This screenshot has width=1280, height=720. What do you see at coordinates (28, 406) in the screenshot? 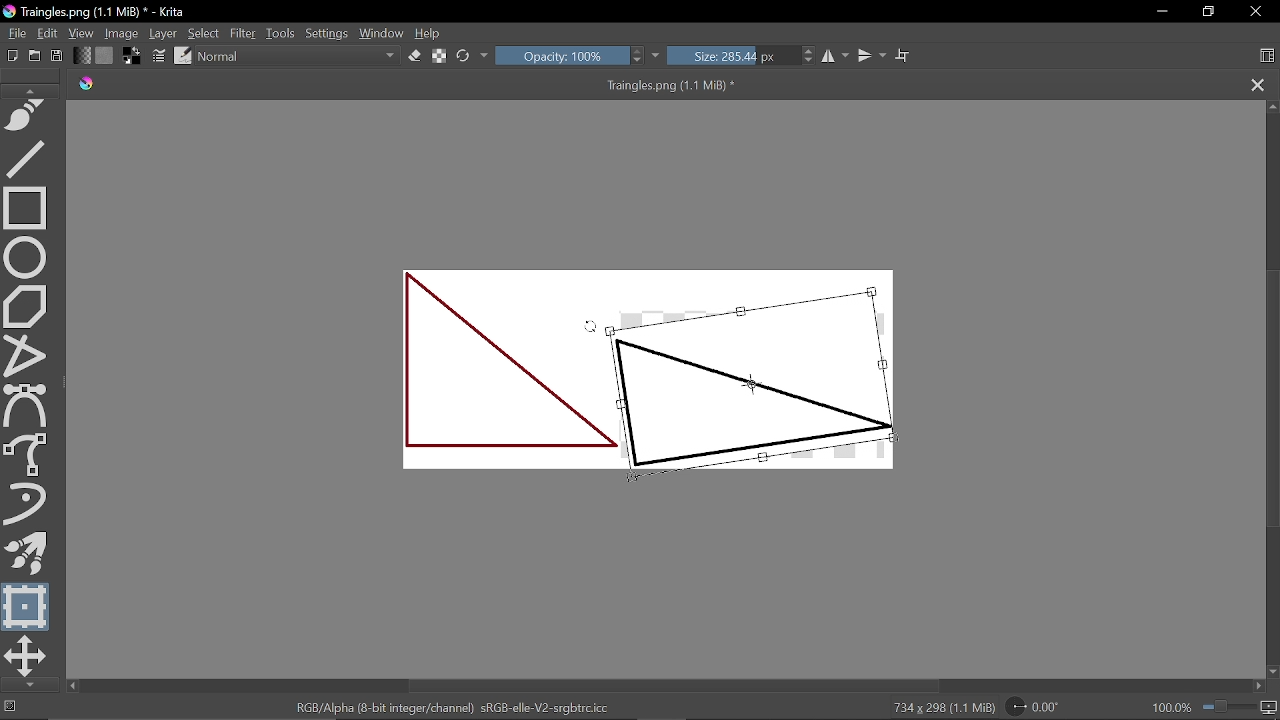
I see `Bezier curve tool` at bounding box center [28, 406].